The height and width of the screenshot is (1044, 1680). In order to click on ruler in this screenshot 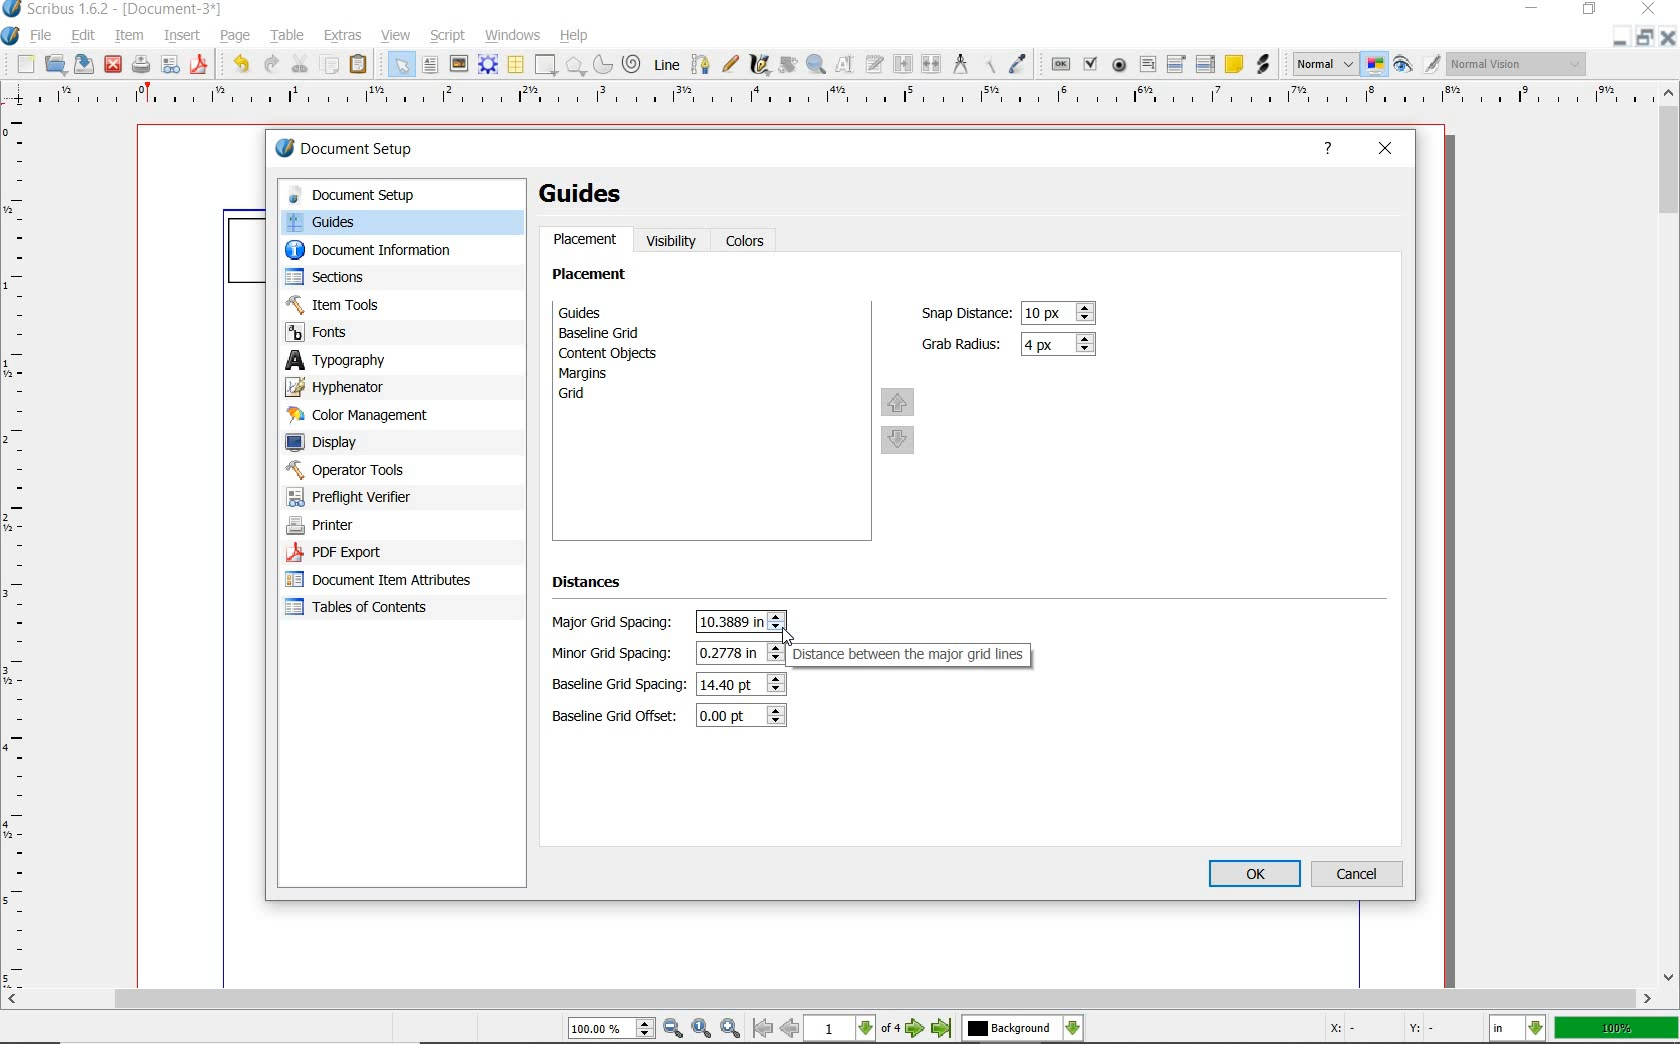, I will do `click(832, 100)`.